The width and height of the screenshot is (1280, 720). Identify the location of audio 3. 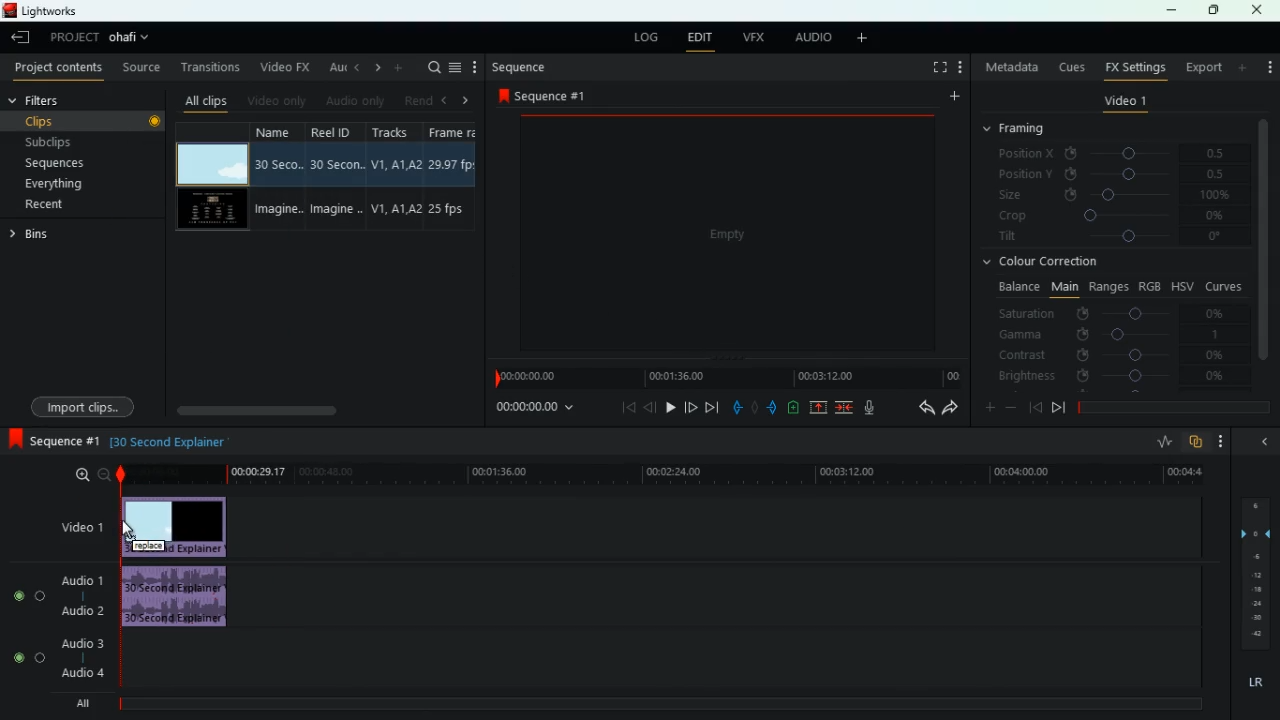
(79, 645).